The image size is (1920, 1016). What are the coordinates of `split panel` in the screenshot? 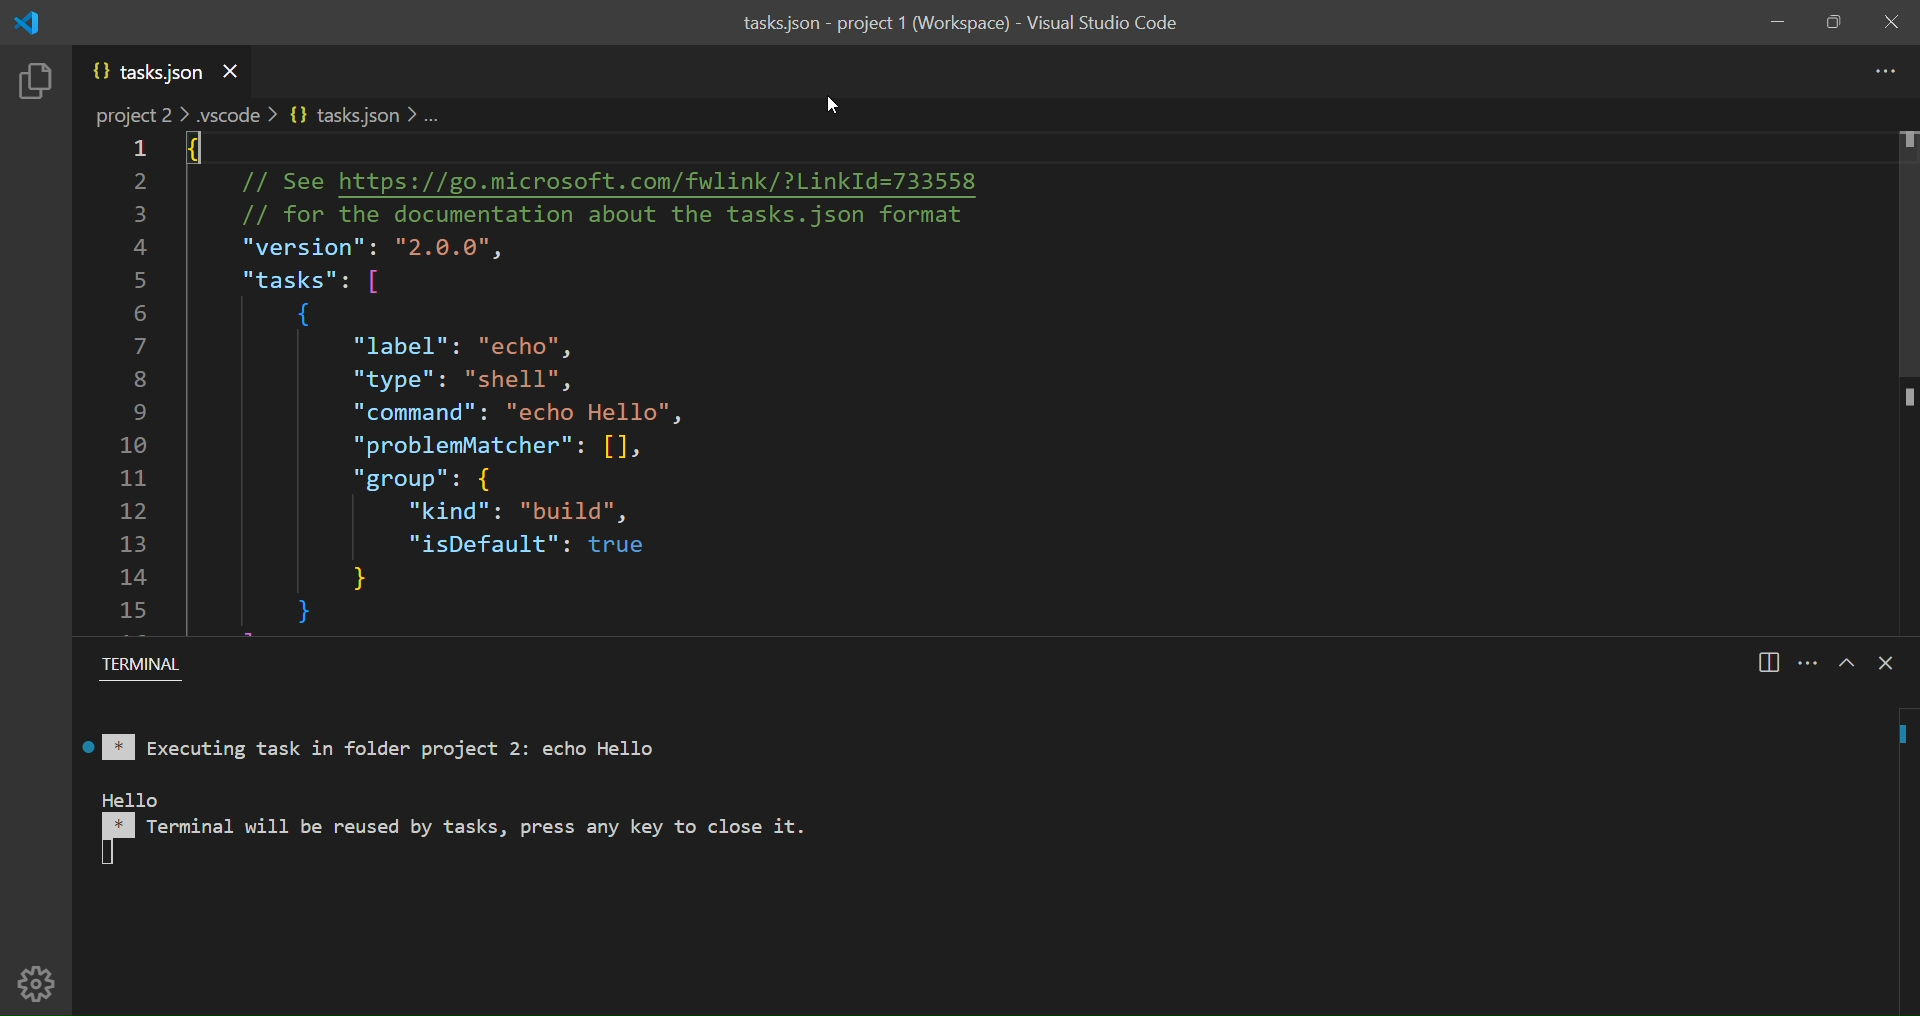 It's located at (1763, 662).